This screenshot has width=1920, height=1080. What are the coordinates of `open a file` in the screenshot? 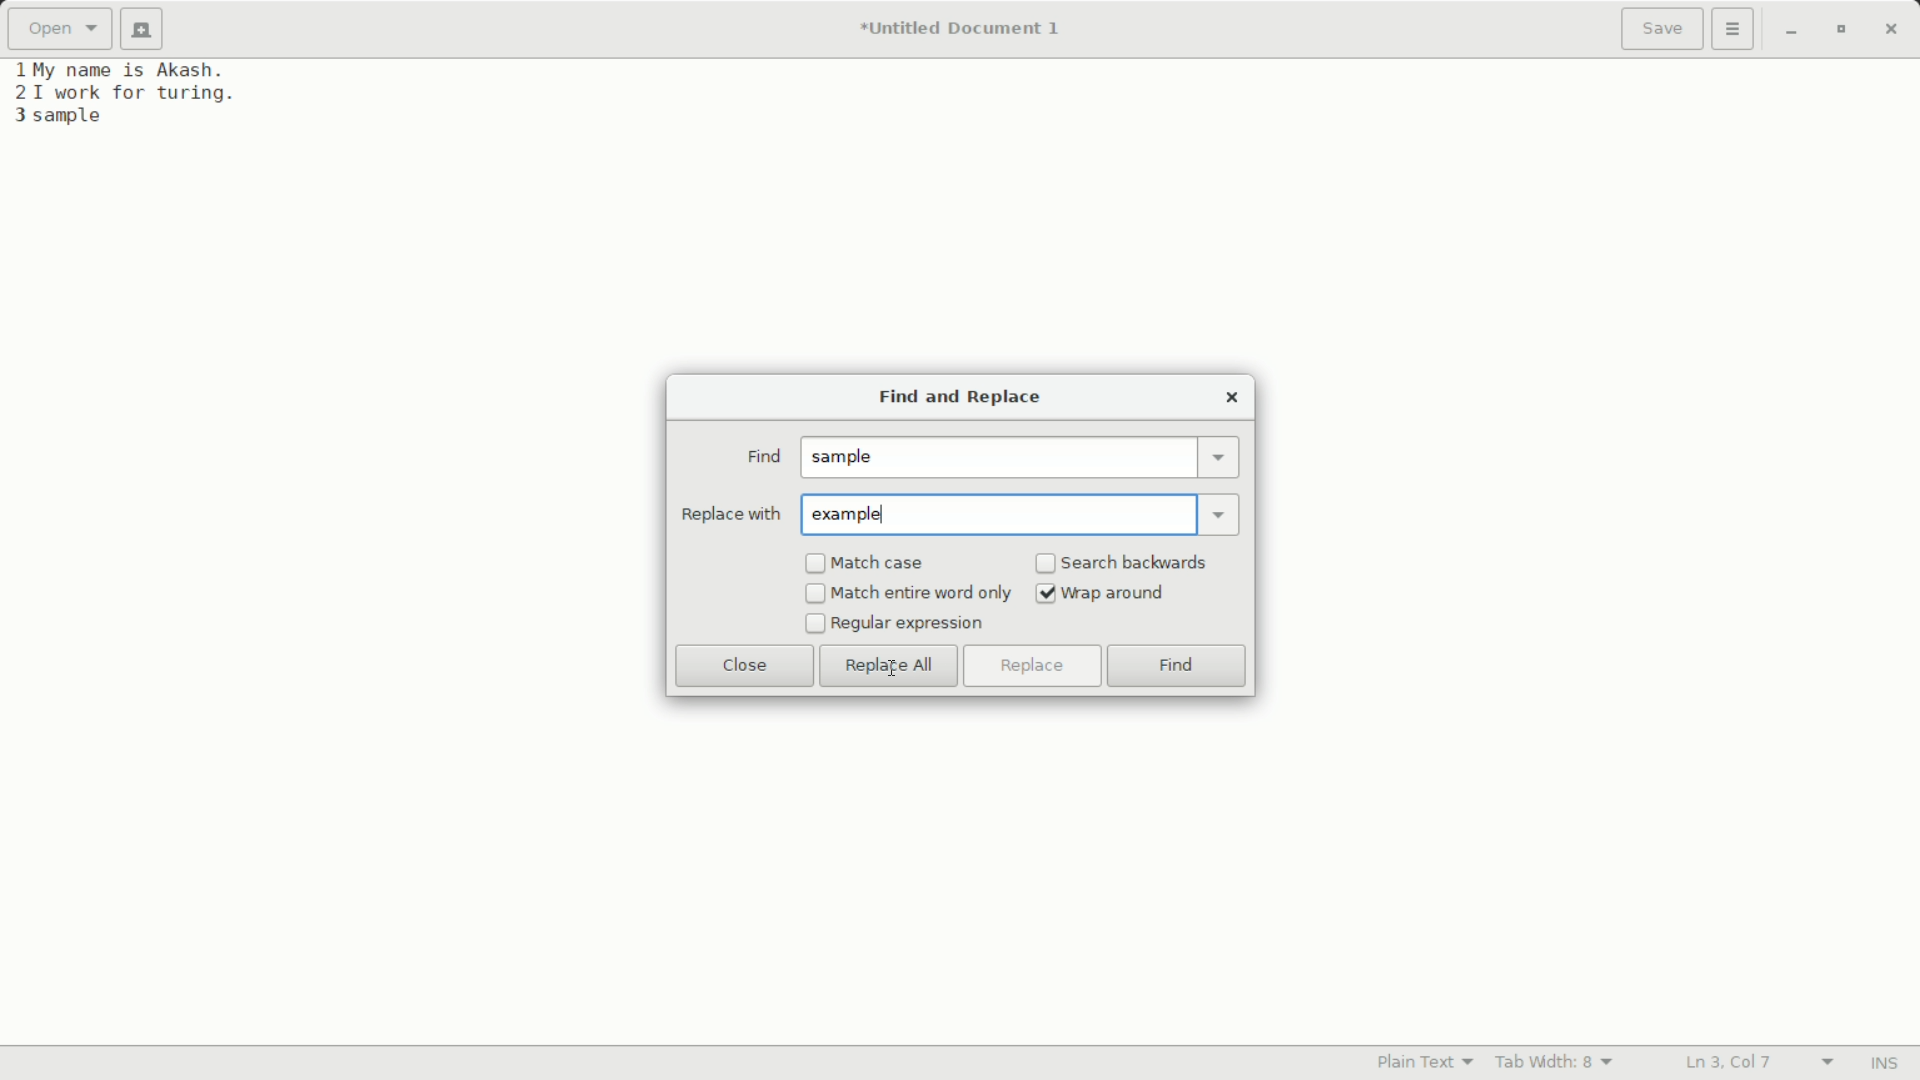 It's located at (59, 29).